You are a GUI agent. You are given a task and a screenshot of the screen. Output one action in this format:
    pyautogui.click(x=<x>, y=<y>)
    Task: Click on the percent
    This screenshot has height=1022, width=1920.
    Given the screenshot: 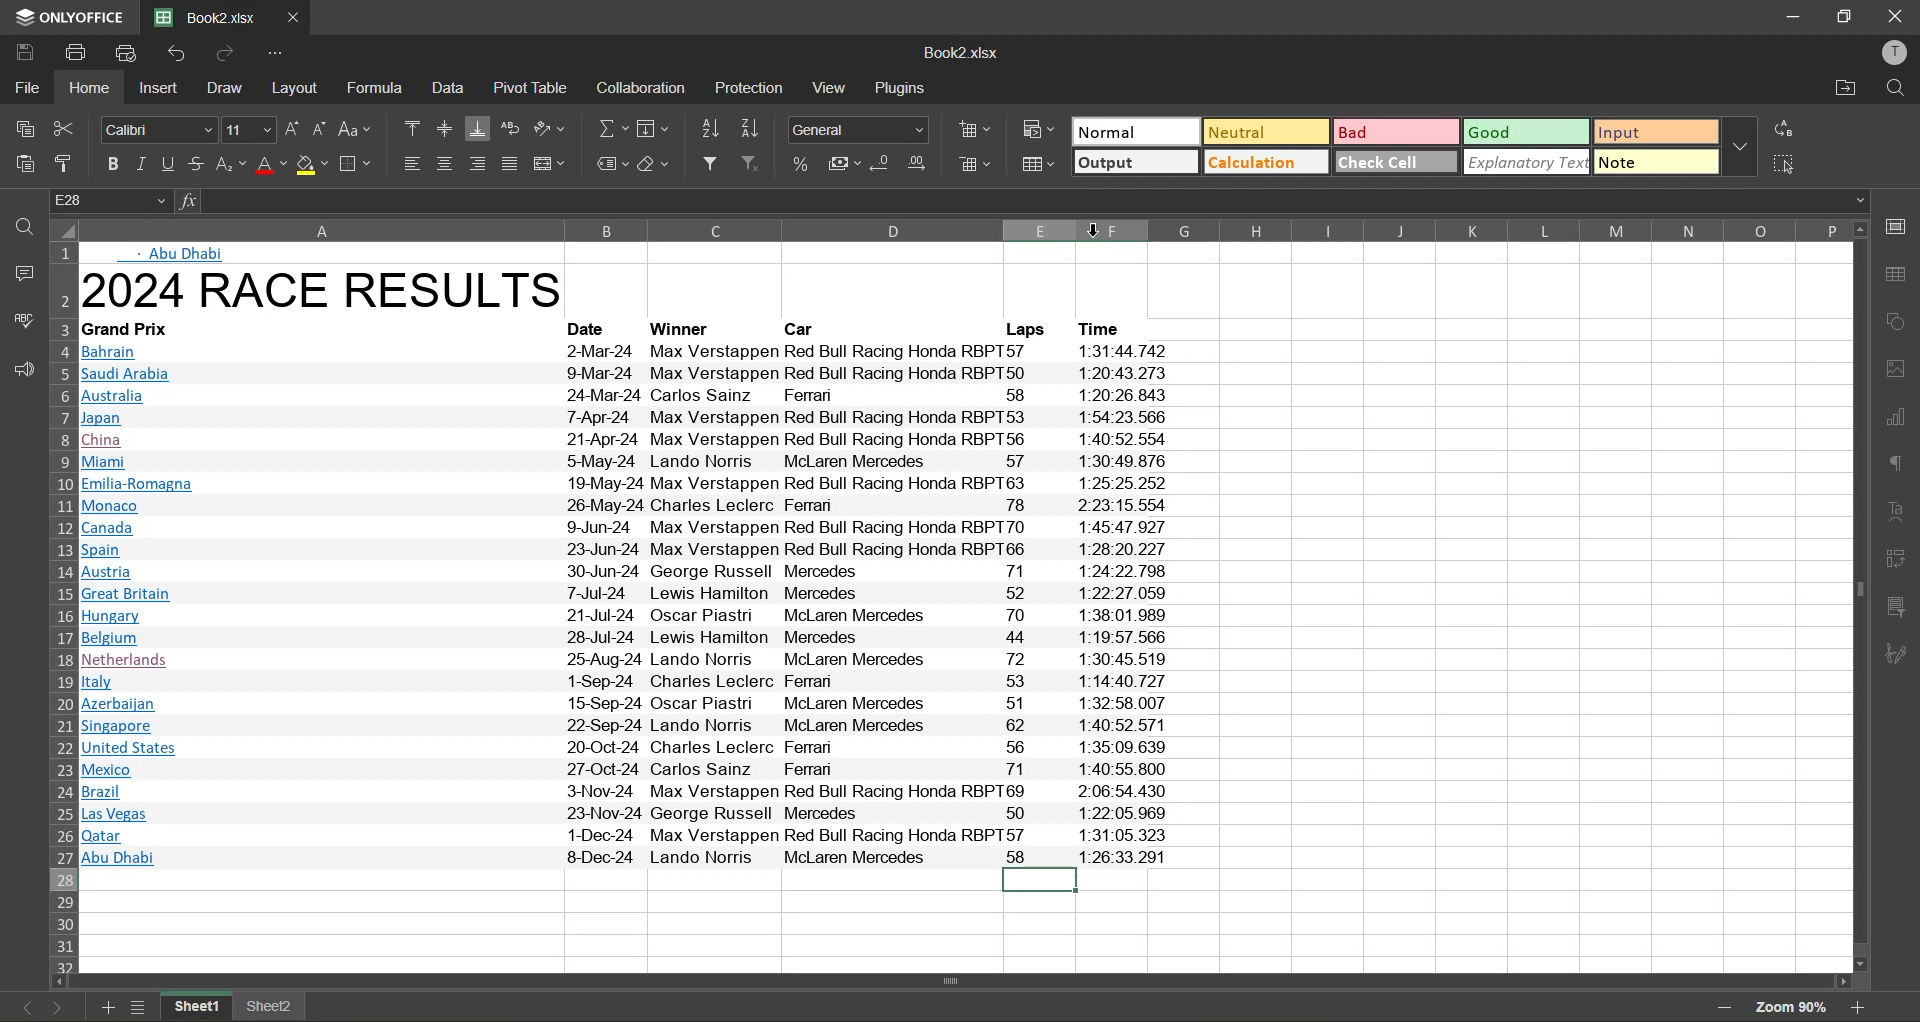 What is the action you would take?
    pyautogui.click(x=797, y=161)
    